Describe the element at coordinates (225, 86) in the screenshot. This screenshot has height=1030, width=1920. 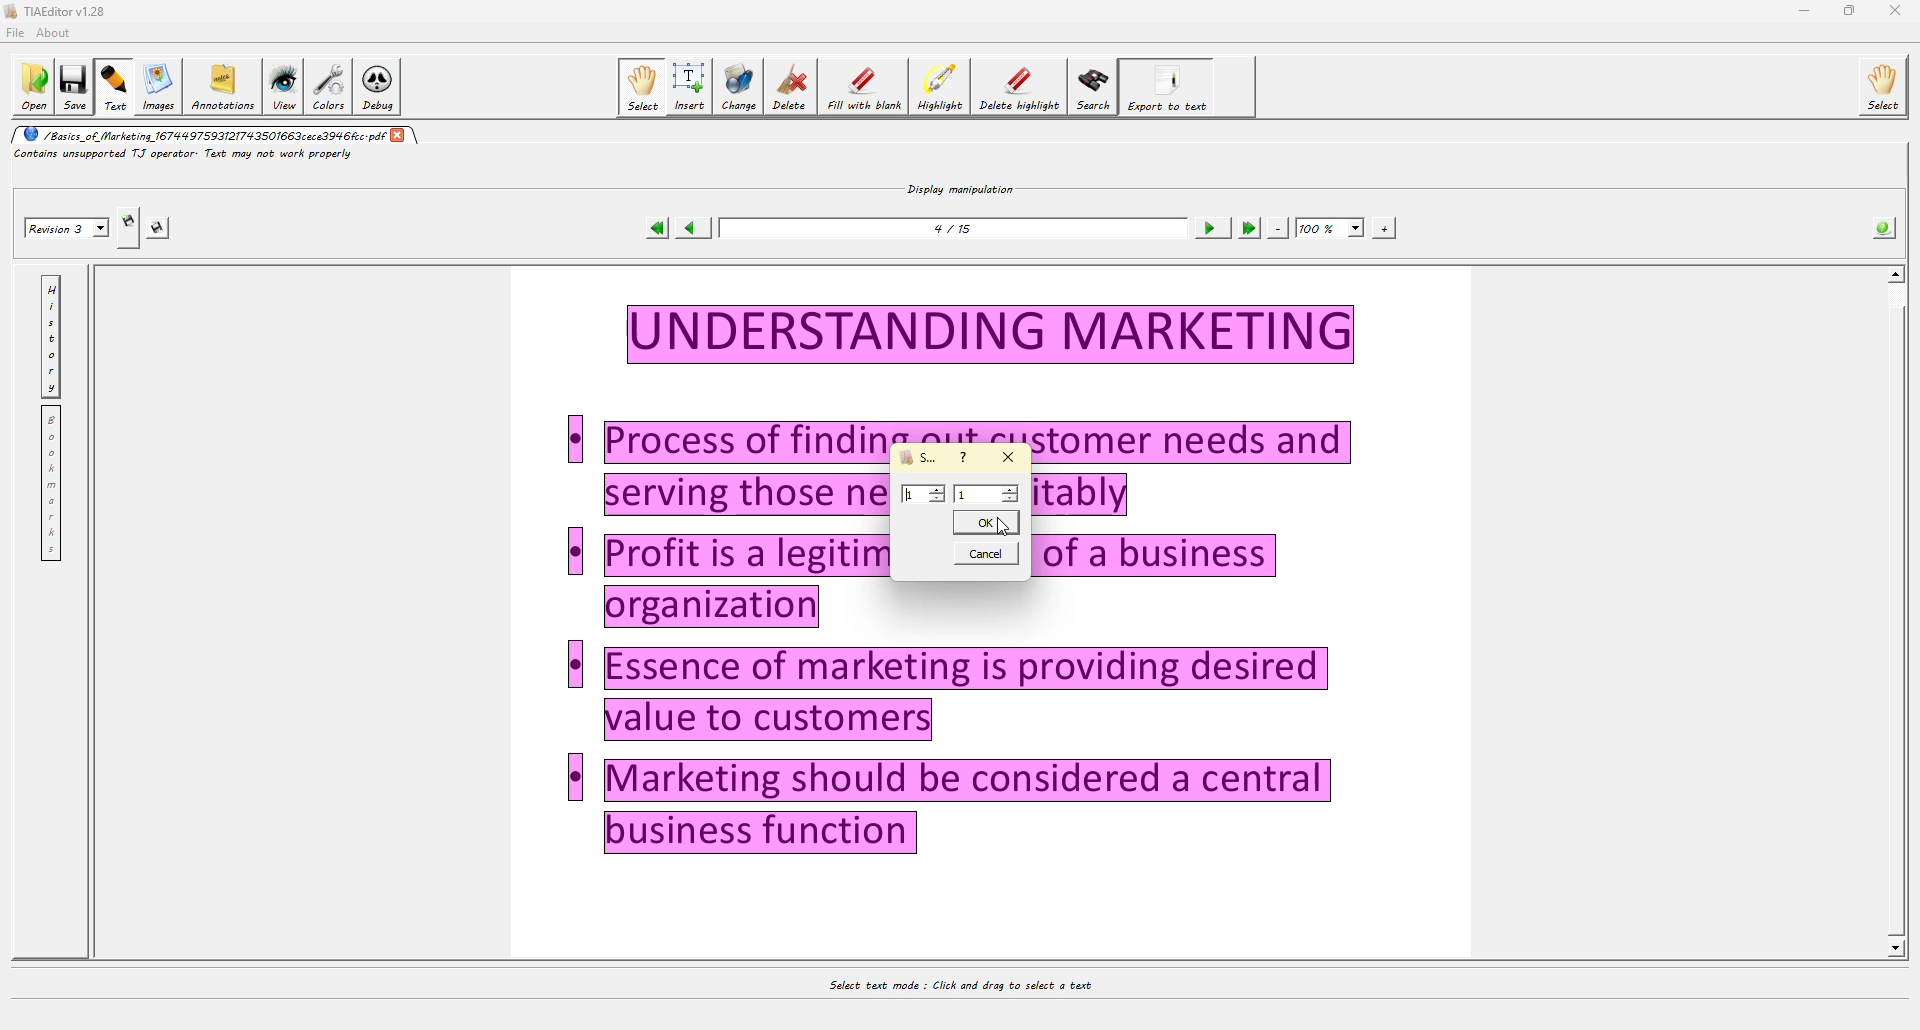
I see `annotations` at that location.